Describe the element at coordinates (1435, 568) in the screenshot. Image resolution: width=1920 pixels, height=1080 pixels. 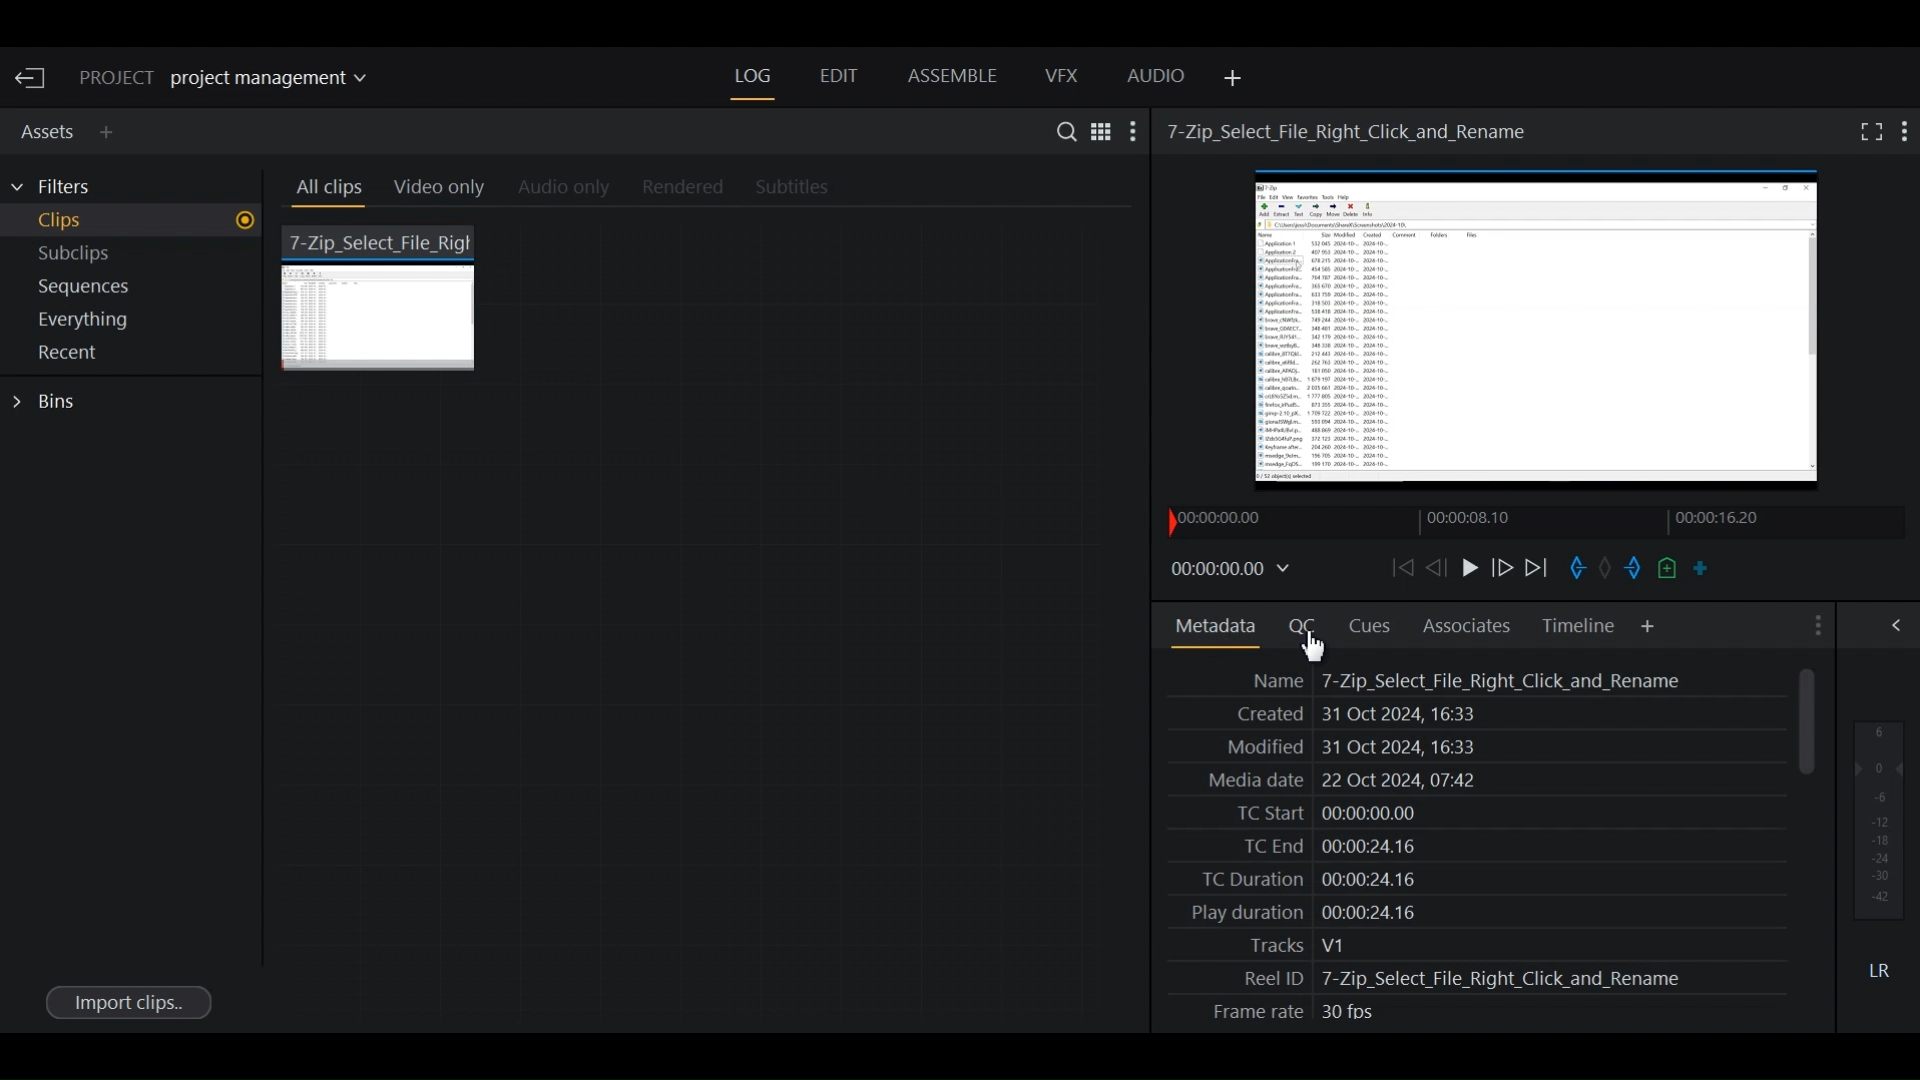
I see `Nudge one frame backward` at that location.